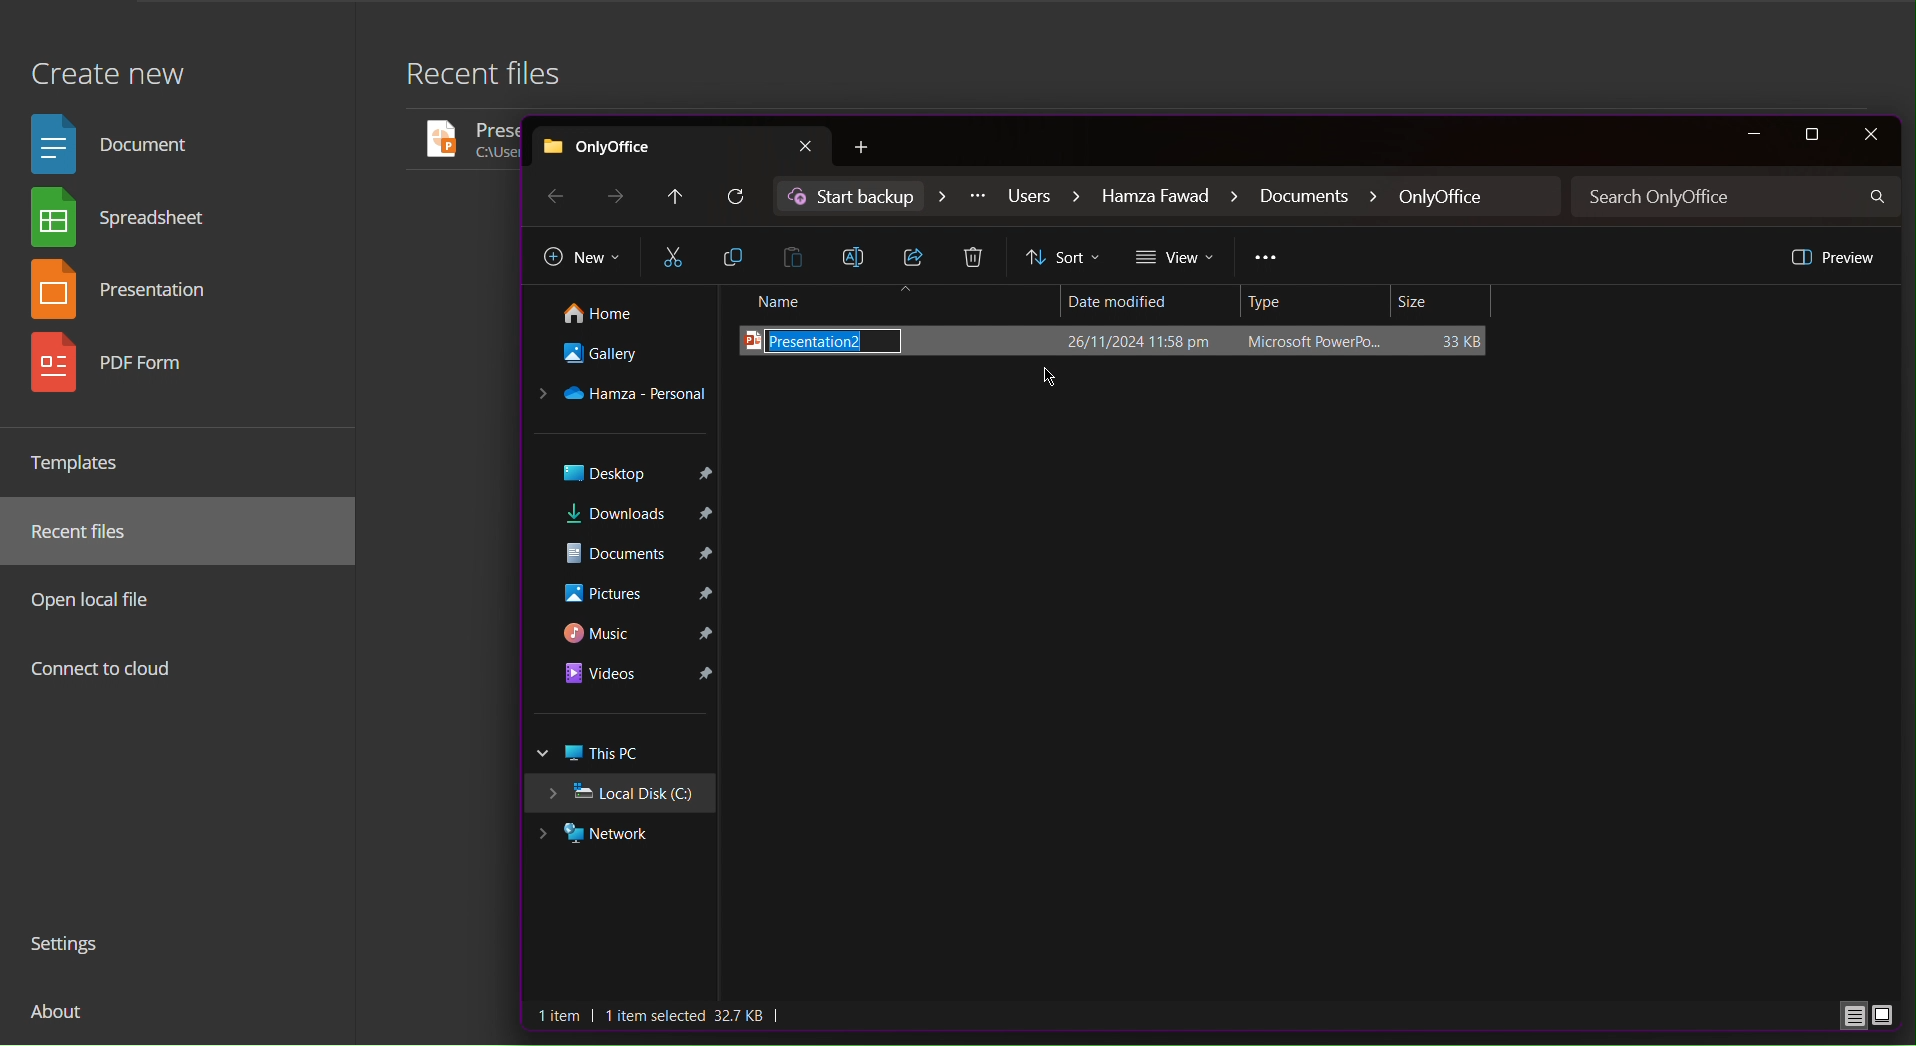  What do you see at coordinates (1267, 260) in the screenshot?
I see `More` at bounding box center [1267, 260].